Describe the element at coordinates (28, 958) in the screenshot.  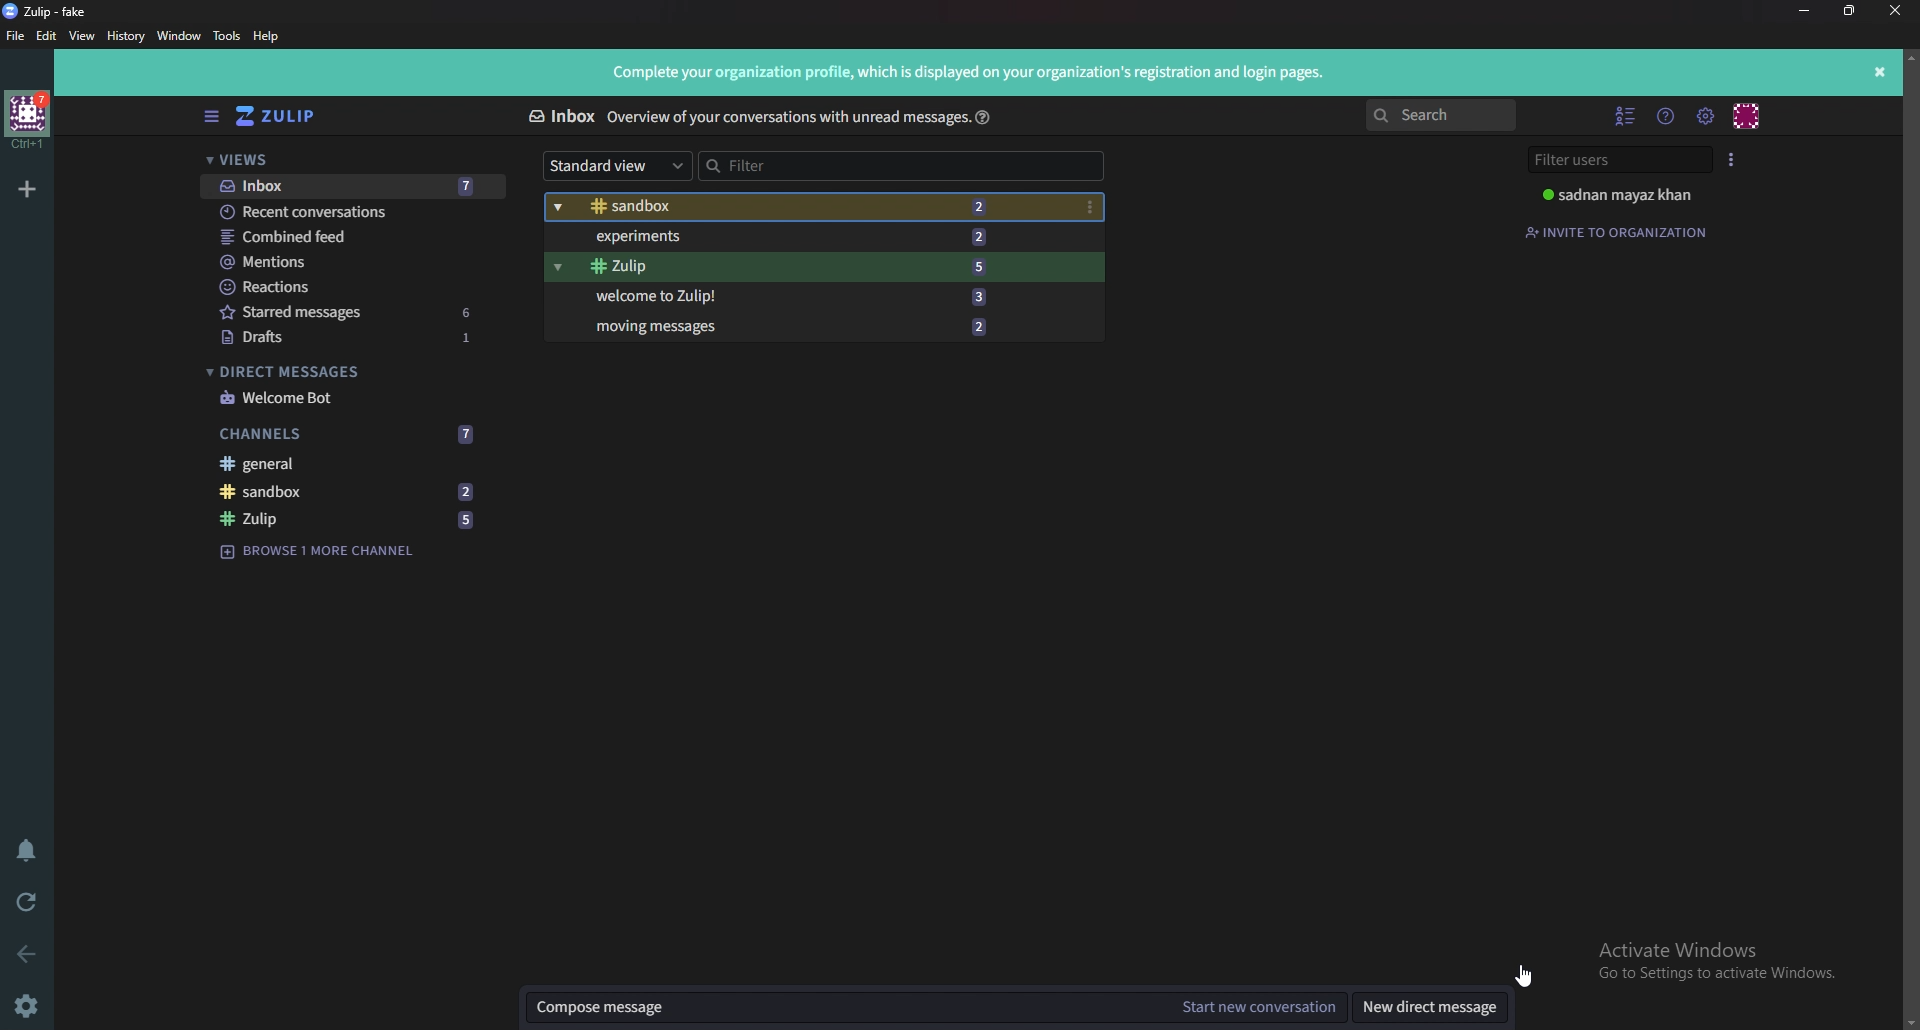
I see `Back` at that location.